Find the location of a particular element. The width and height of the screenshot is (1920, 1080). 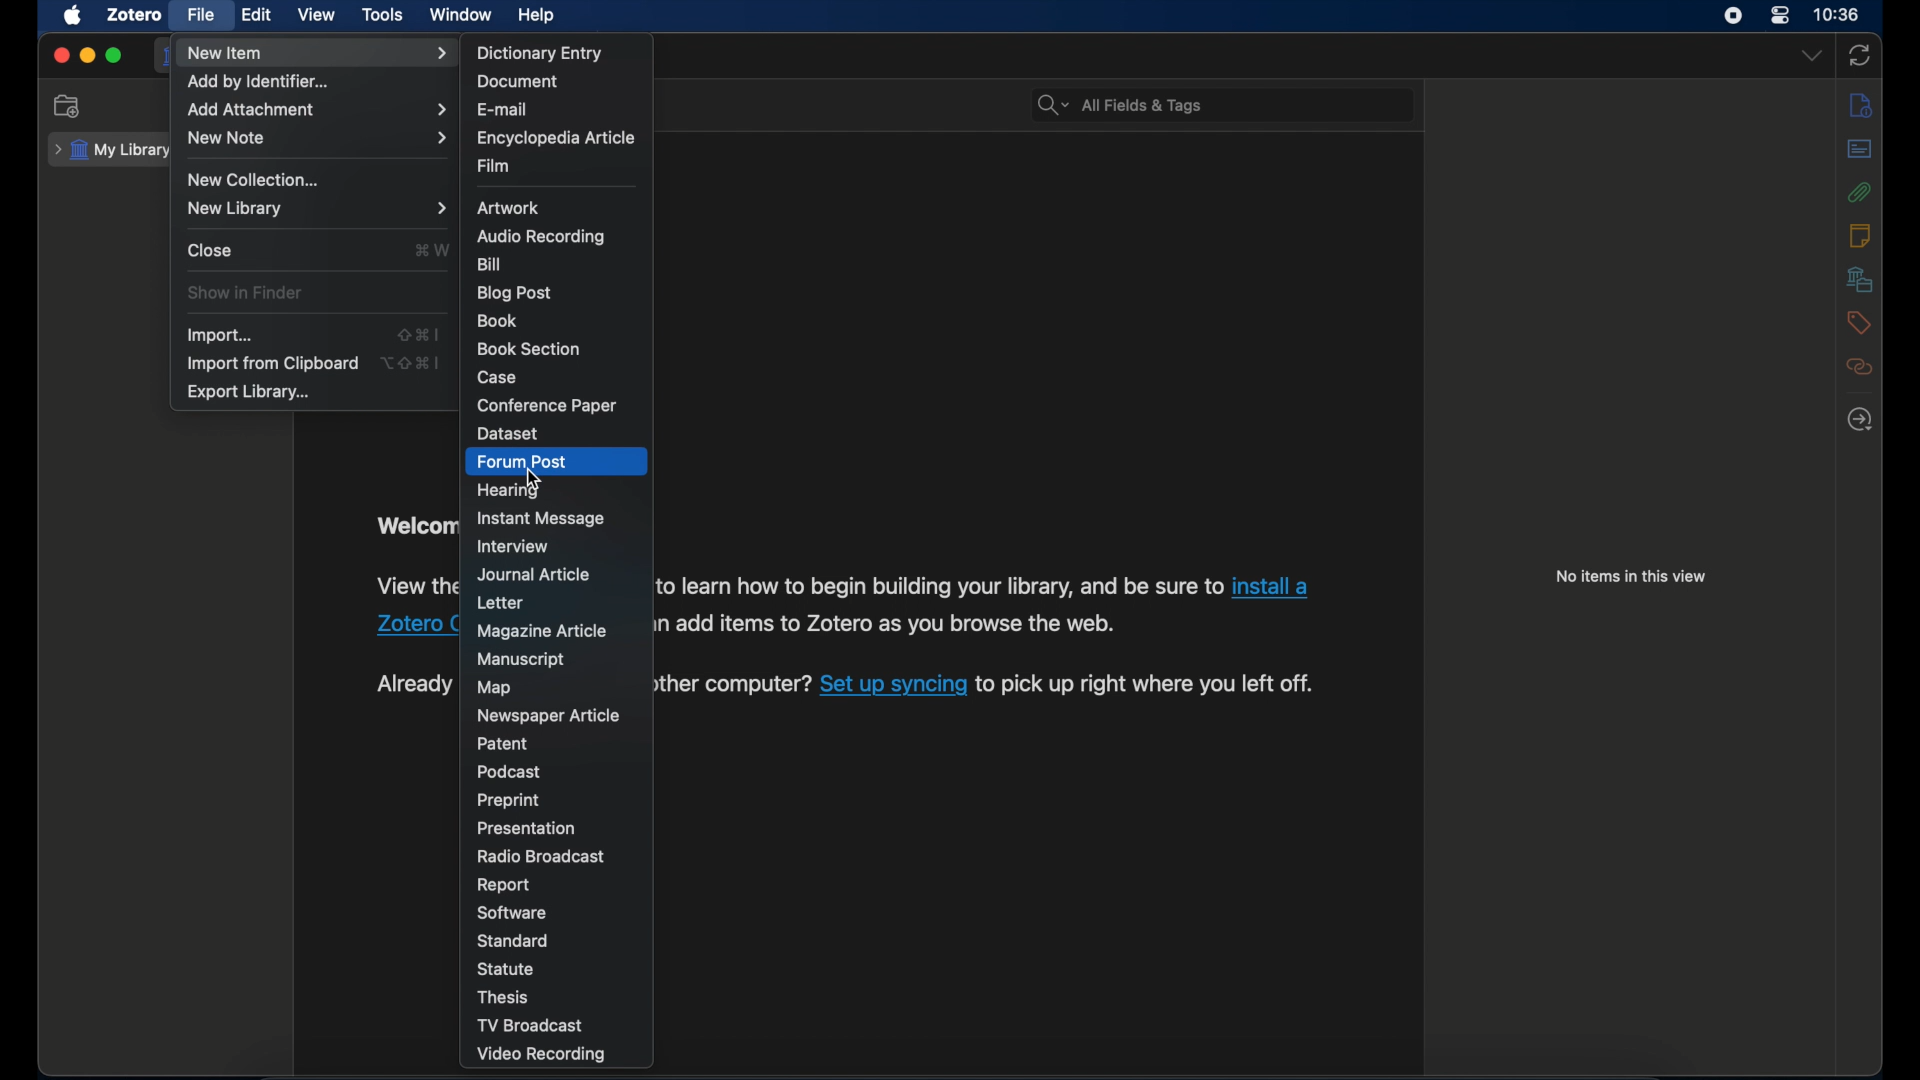

add attachment is located at coordinates (318, 109).